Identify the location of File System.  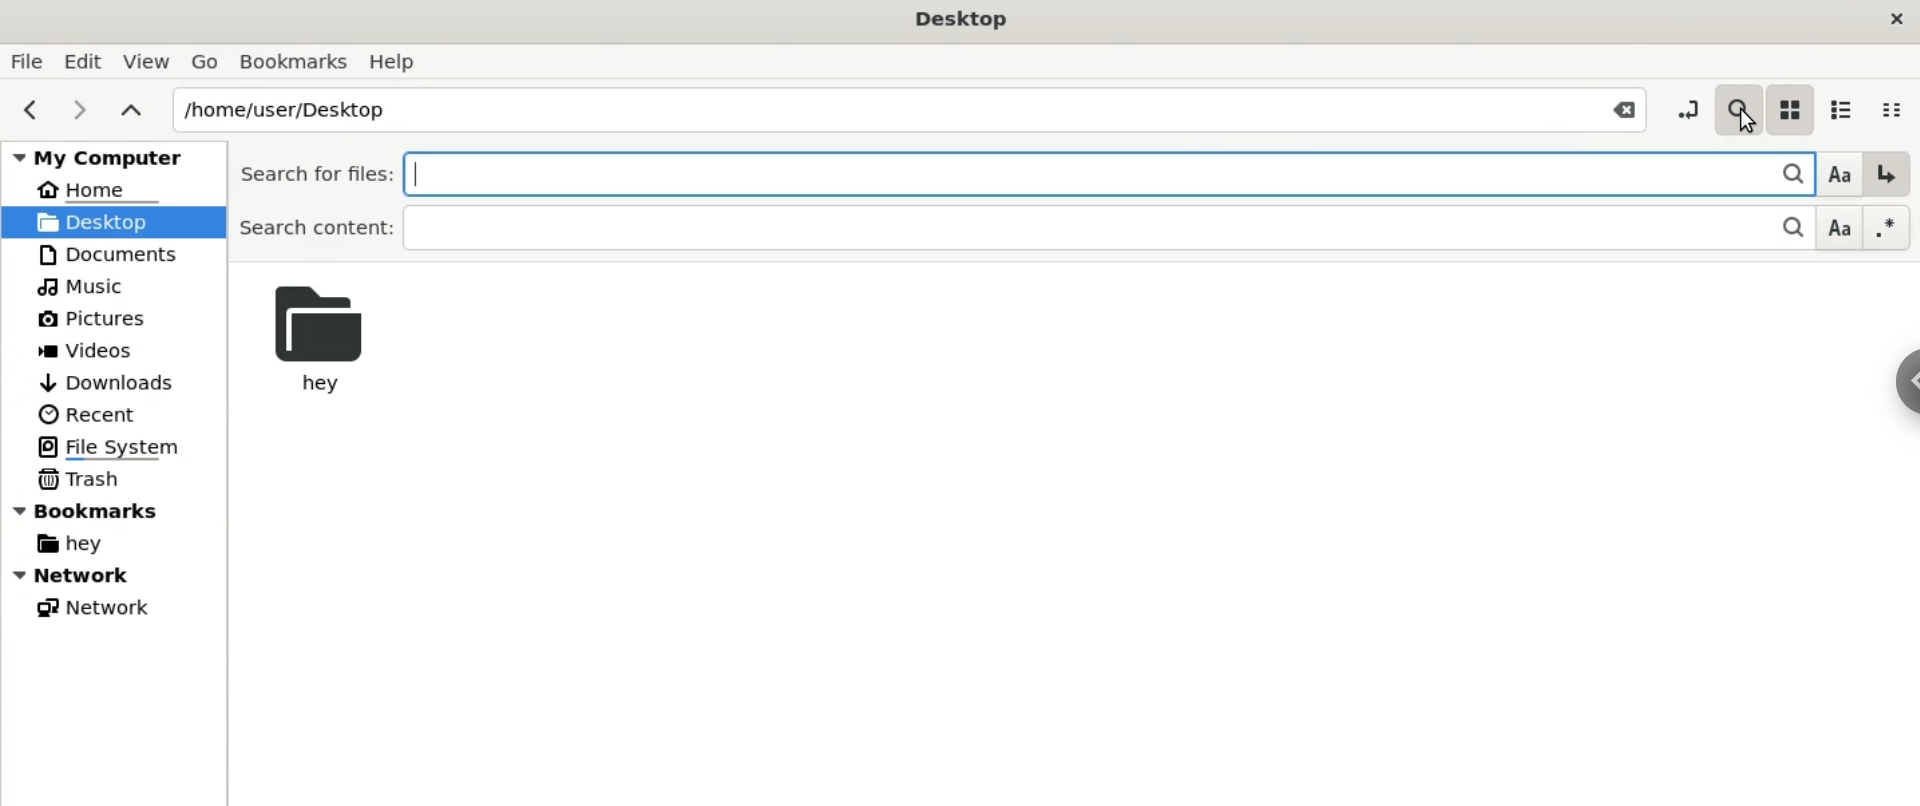
(103, 447).